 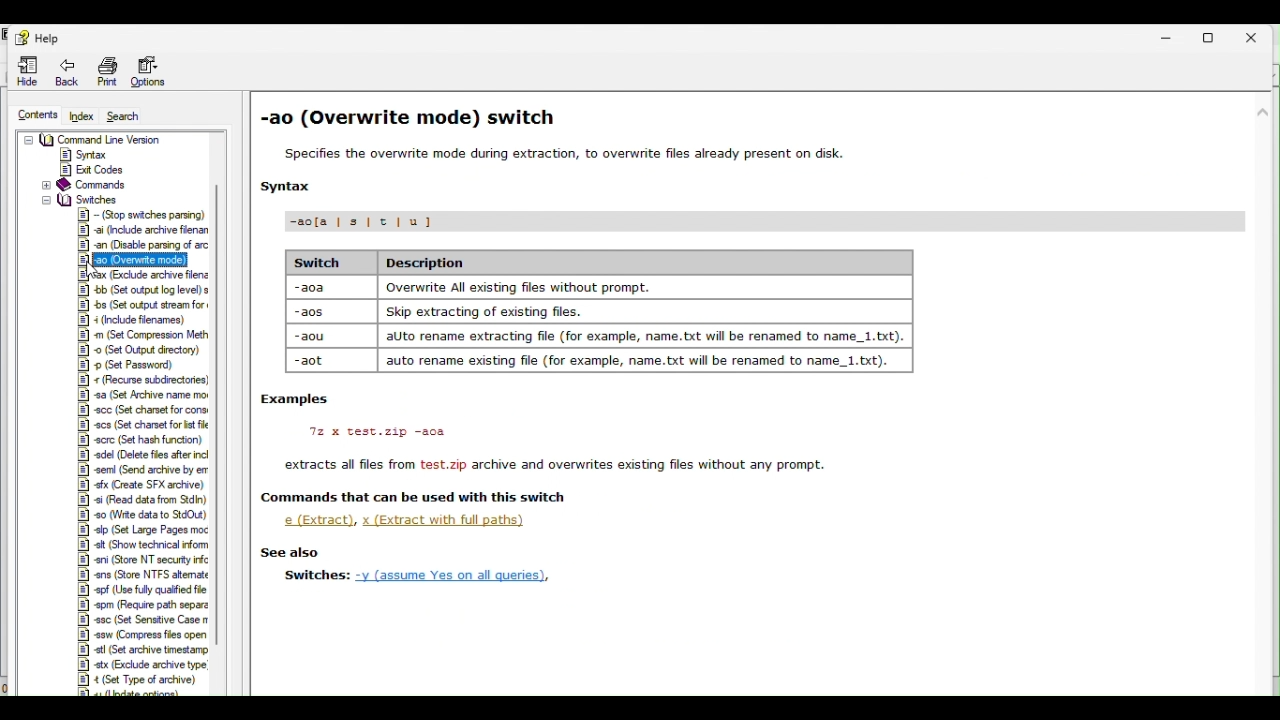 What do you see at coordinates (98, 169) in the screenshot?
I see `Exit Codes` at bounding box center [98, 169].